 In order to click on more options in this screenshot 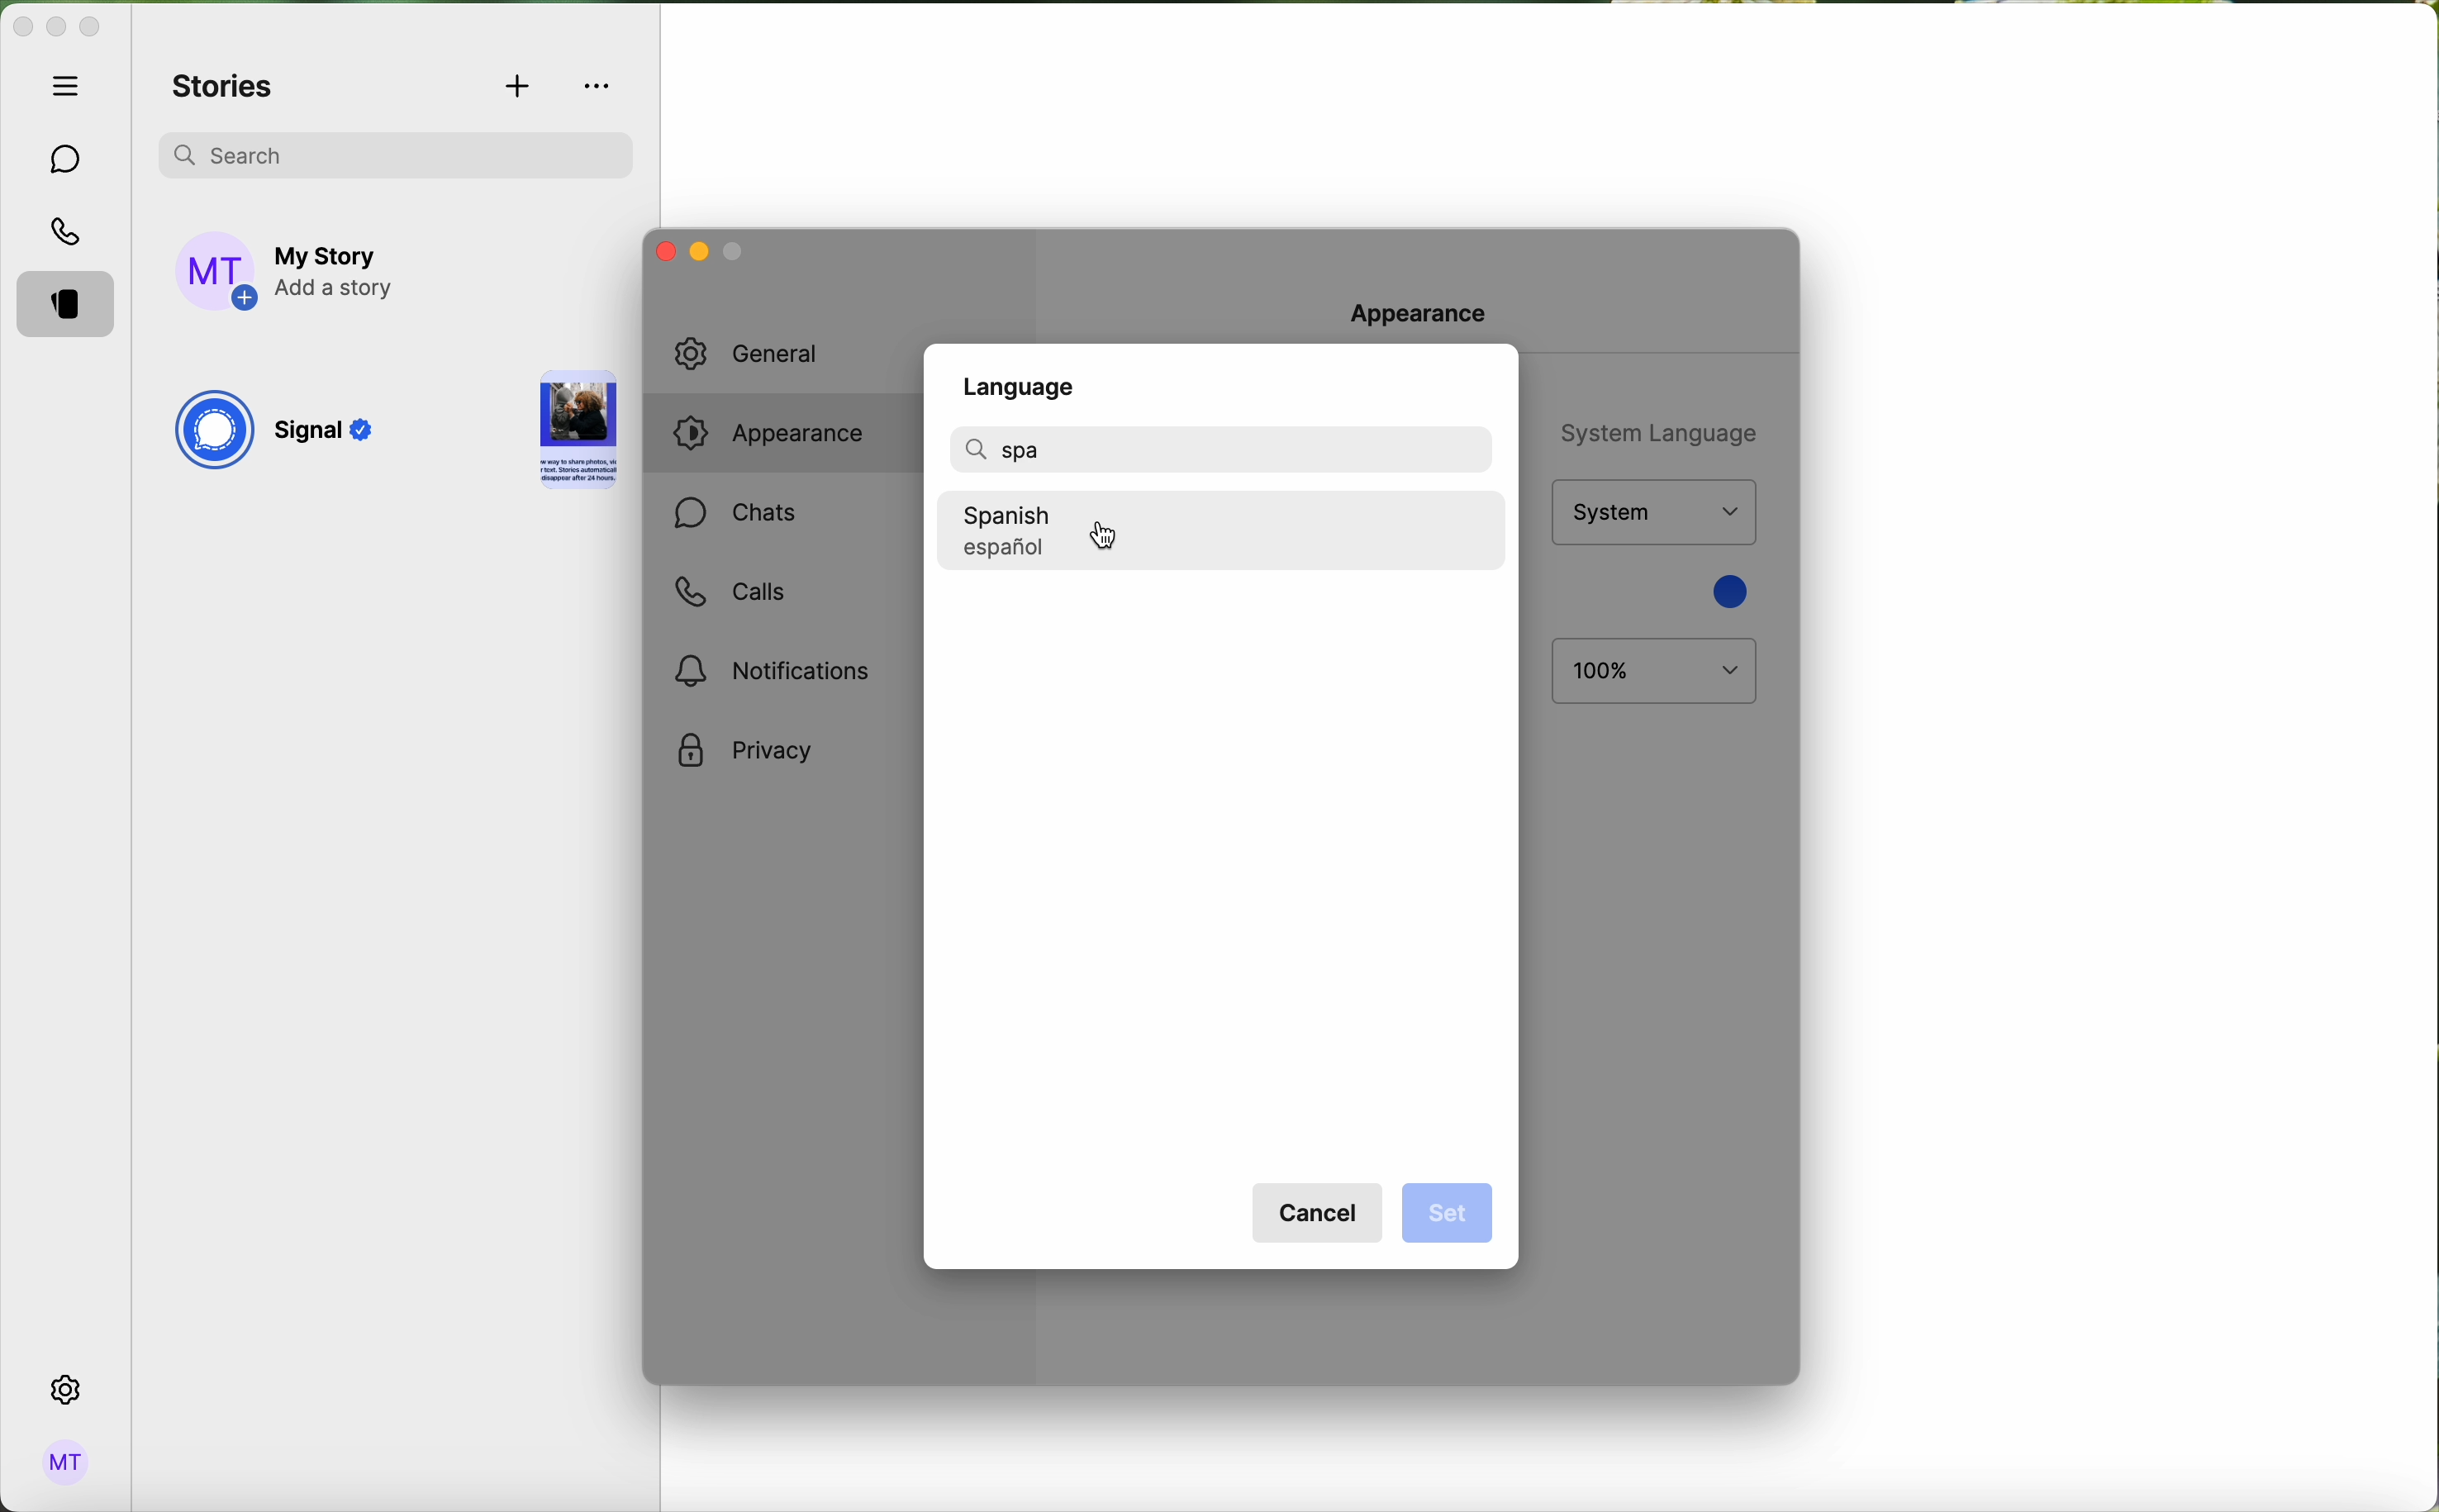, I will do `click(600, 86)`.